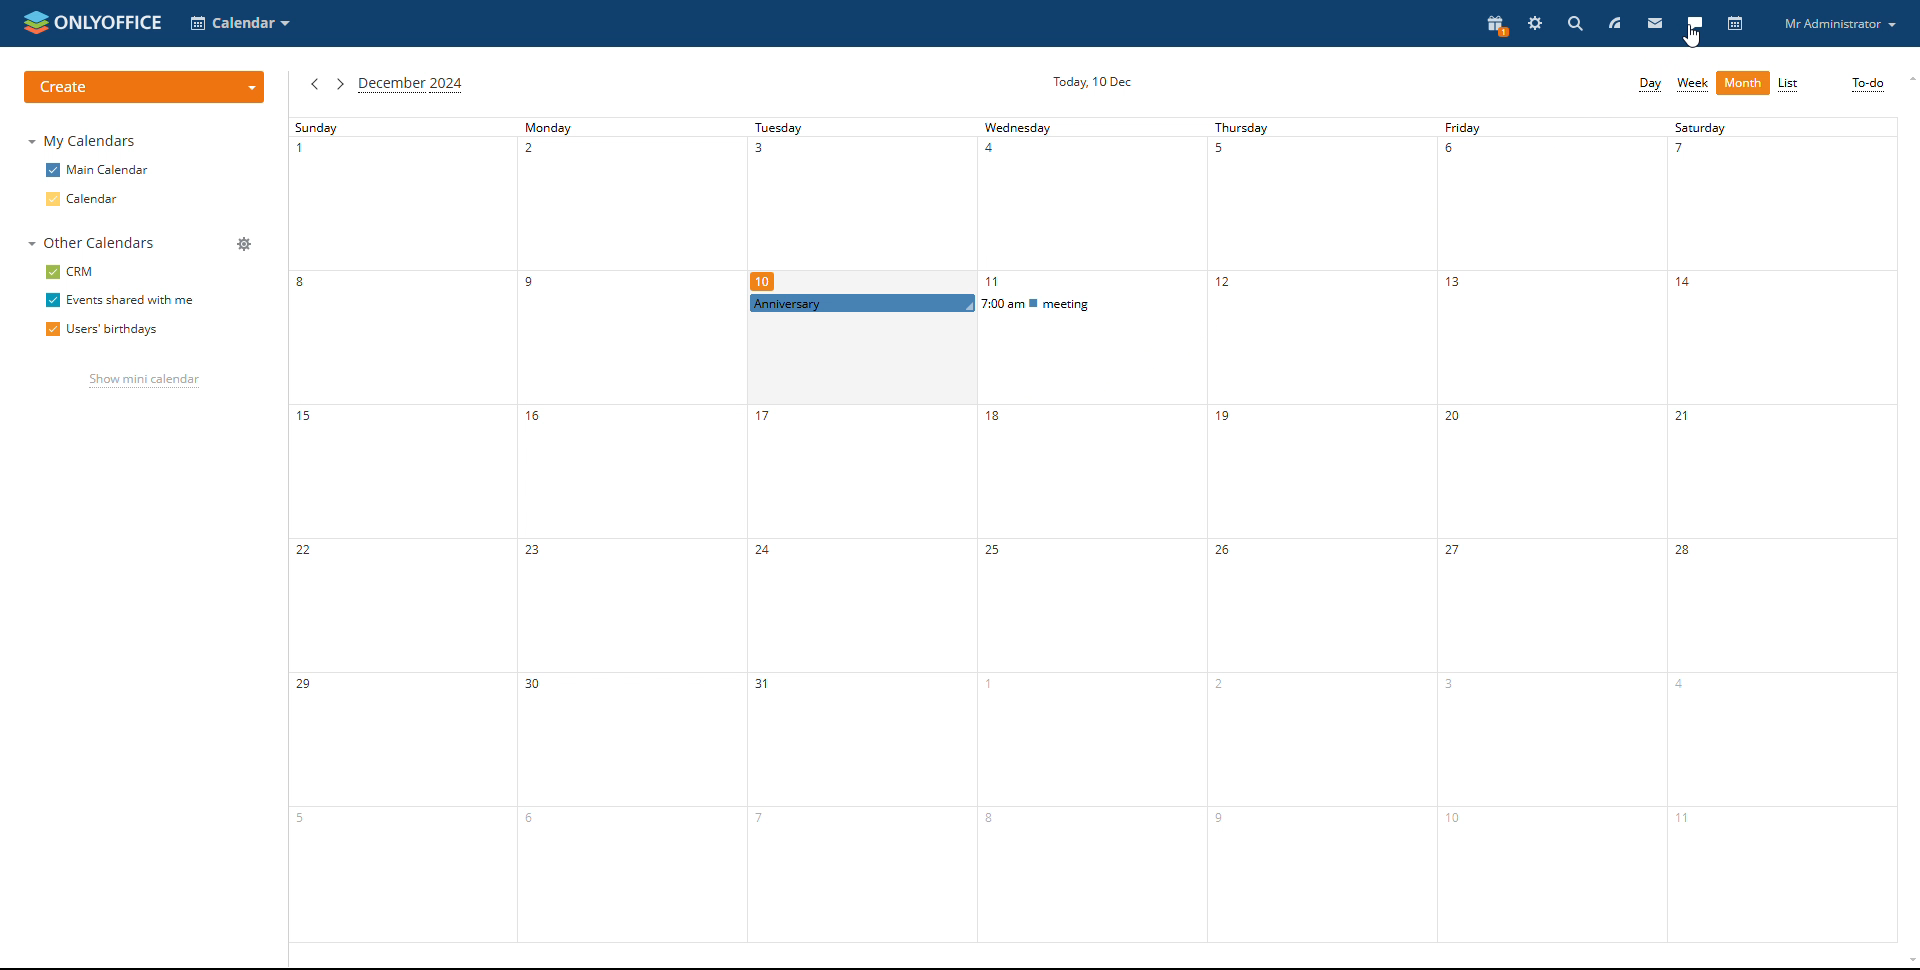 The image size is (1920, 970). I want to click on feed, so click(1614, 23).